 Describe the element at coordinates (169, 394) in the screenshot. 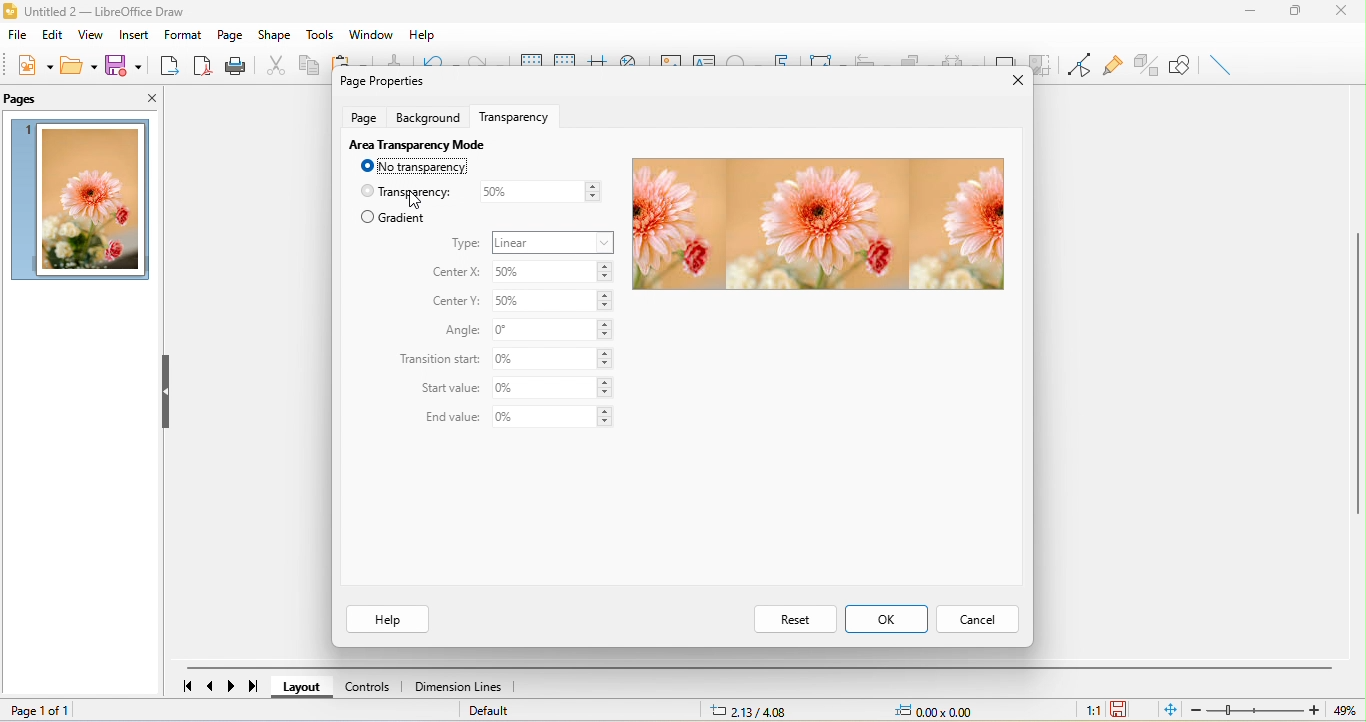

I see `hide` at that location.